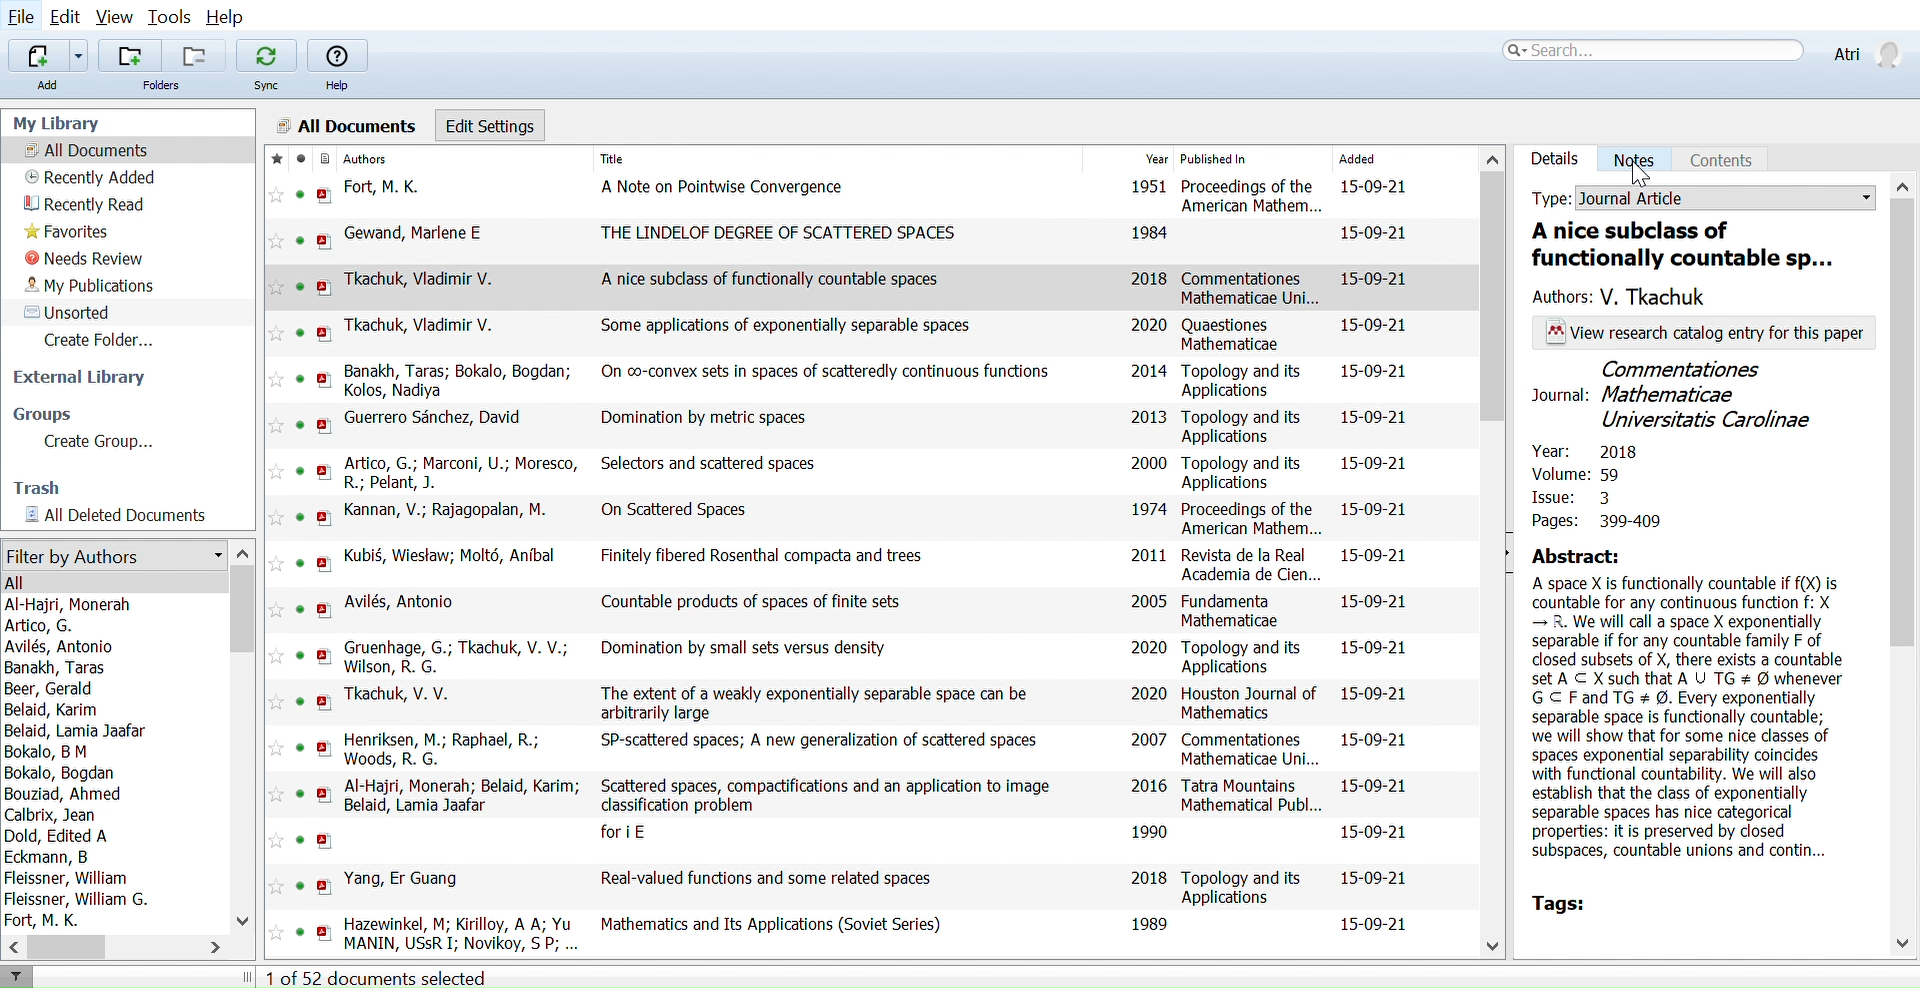 This screenshot has height=988, width=1920. I want to click on Add files options, so click(82, 56).